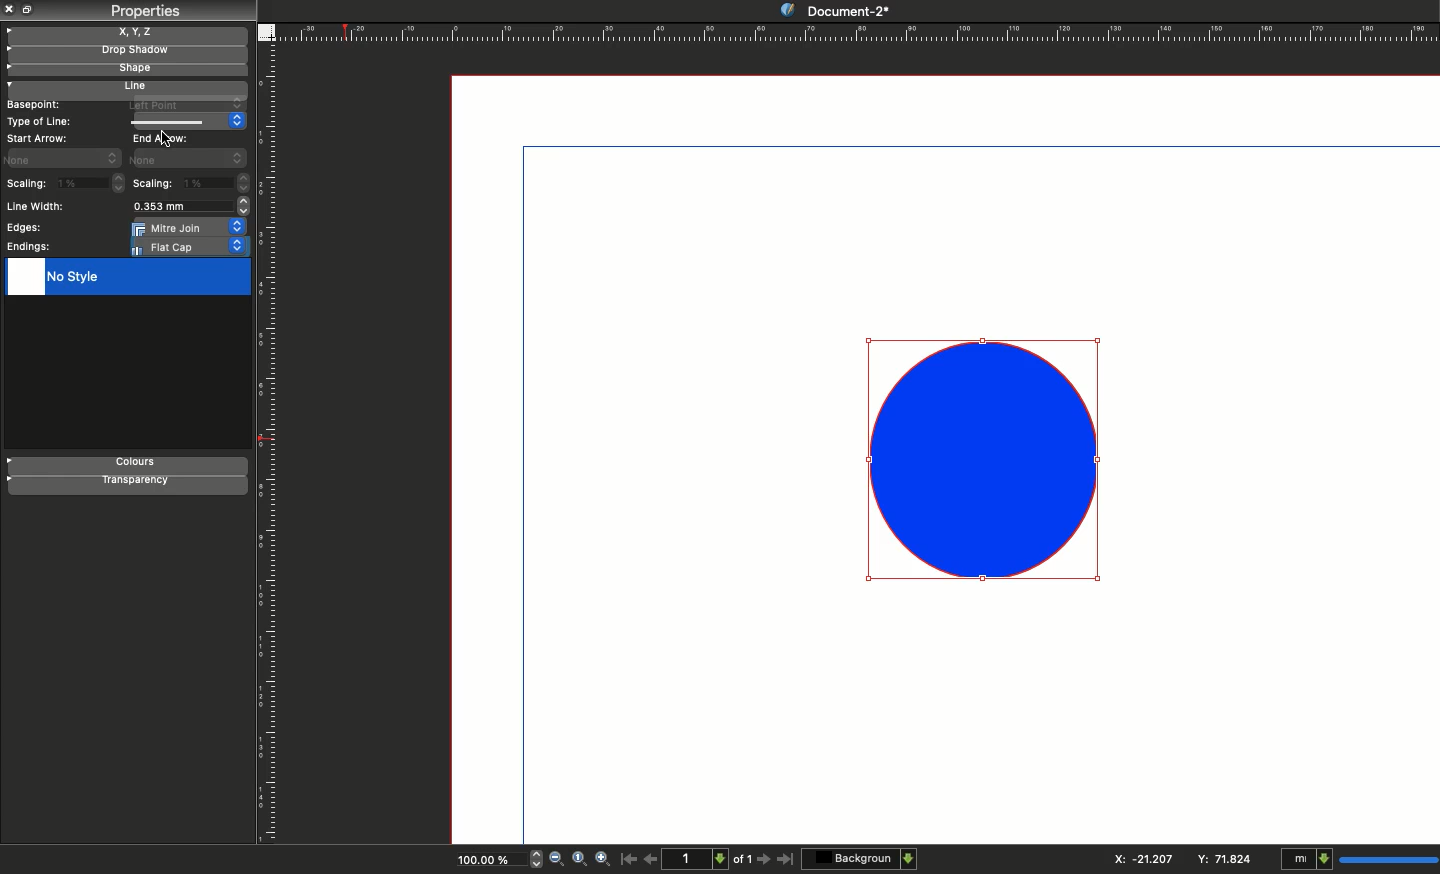 The width and height of the screenshot is (1440, 874). I want to click on Endings, so click(30, 247).